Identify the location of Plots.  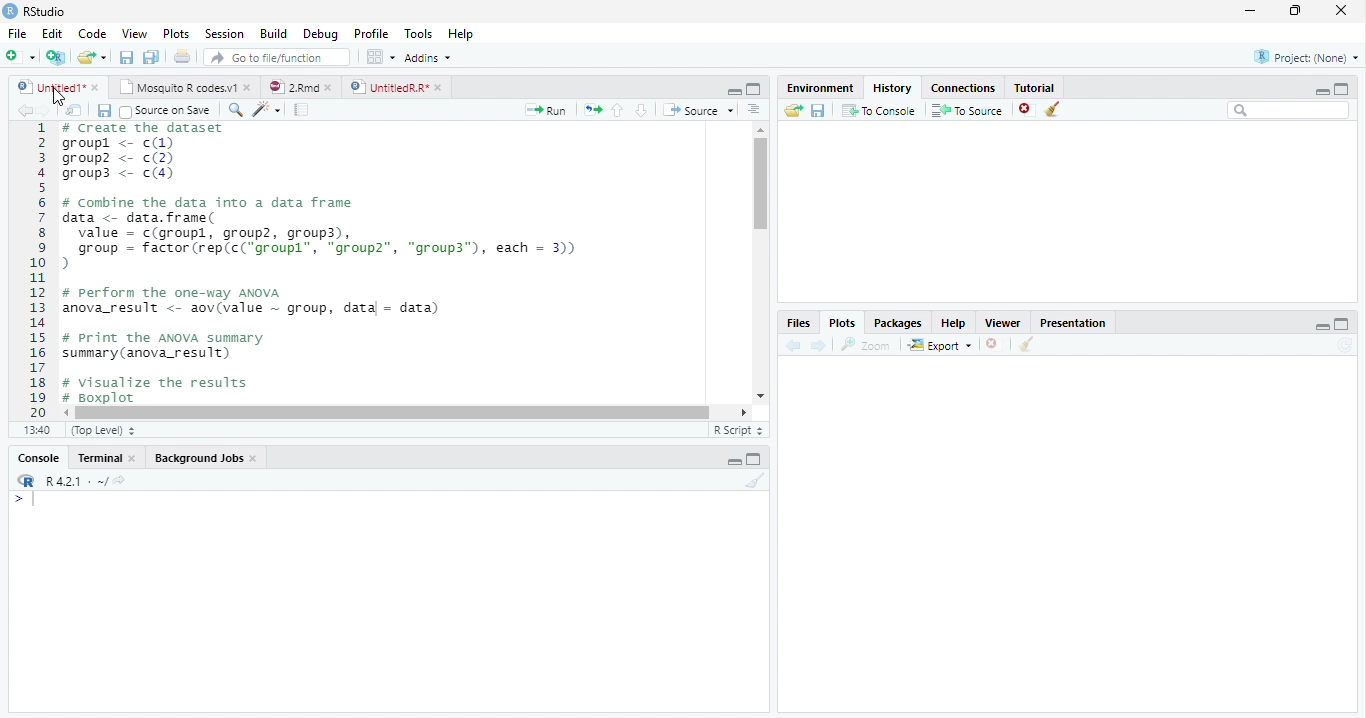
(176, 34).